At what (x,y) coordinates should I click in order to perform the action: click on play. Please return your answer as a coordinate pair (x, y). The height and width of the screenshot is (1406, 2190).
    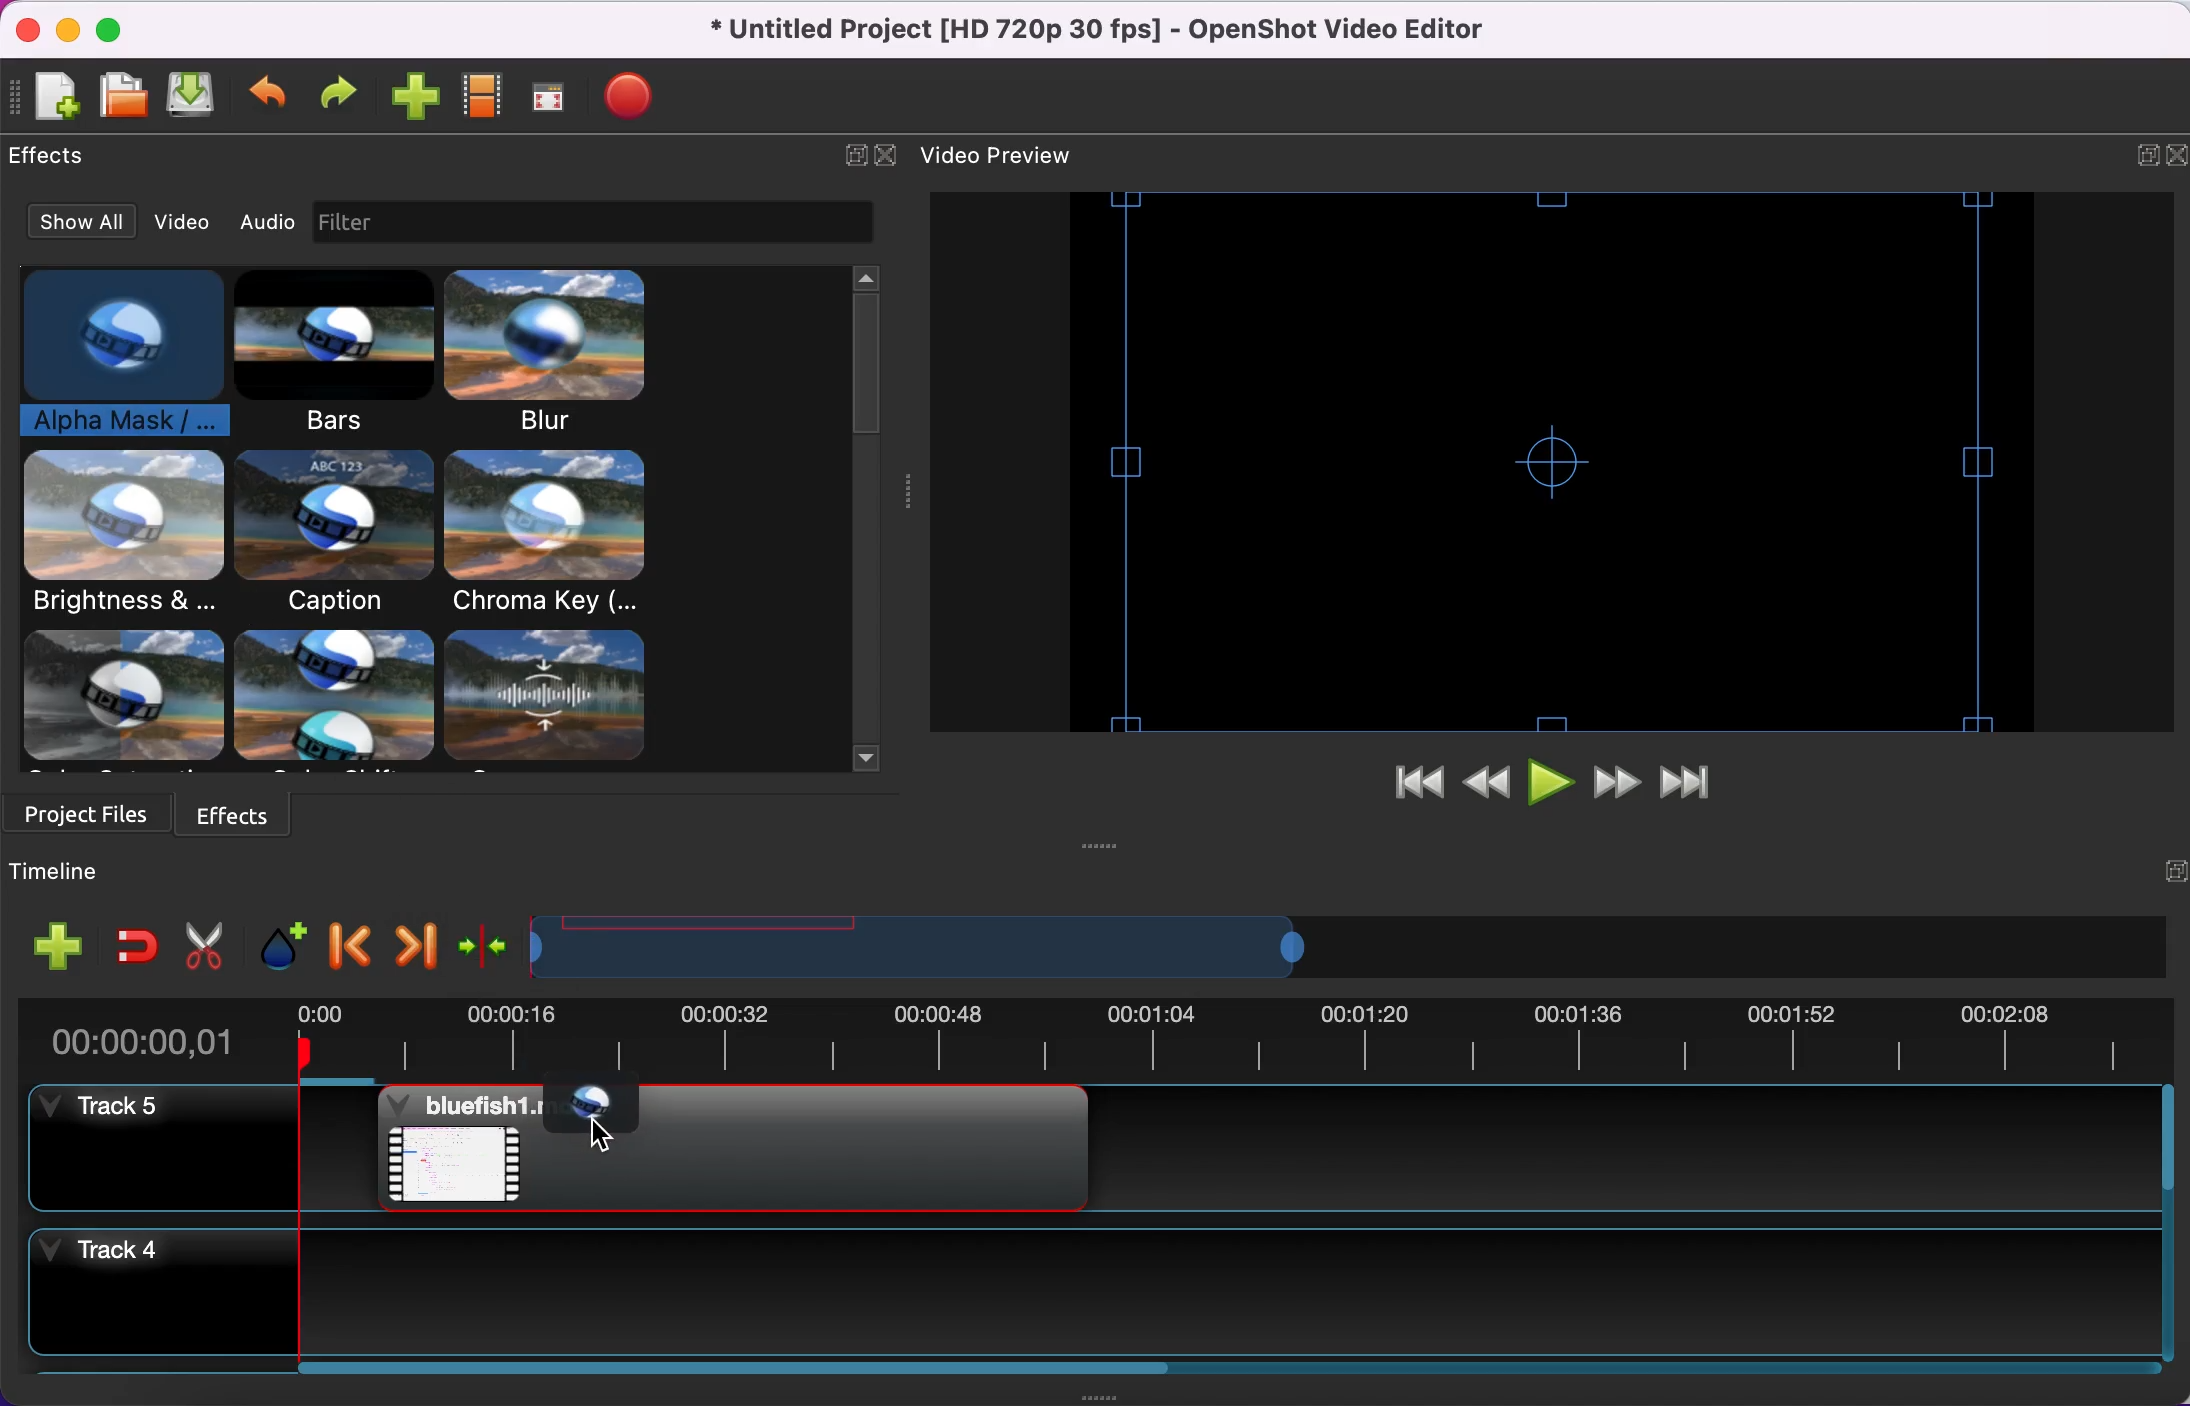
    Looking at the image, I should click on (1552, 783).